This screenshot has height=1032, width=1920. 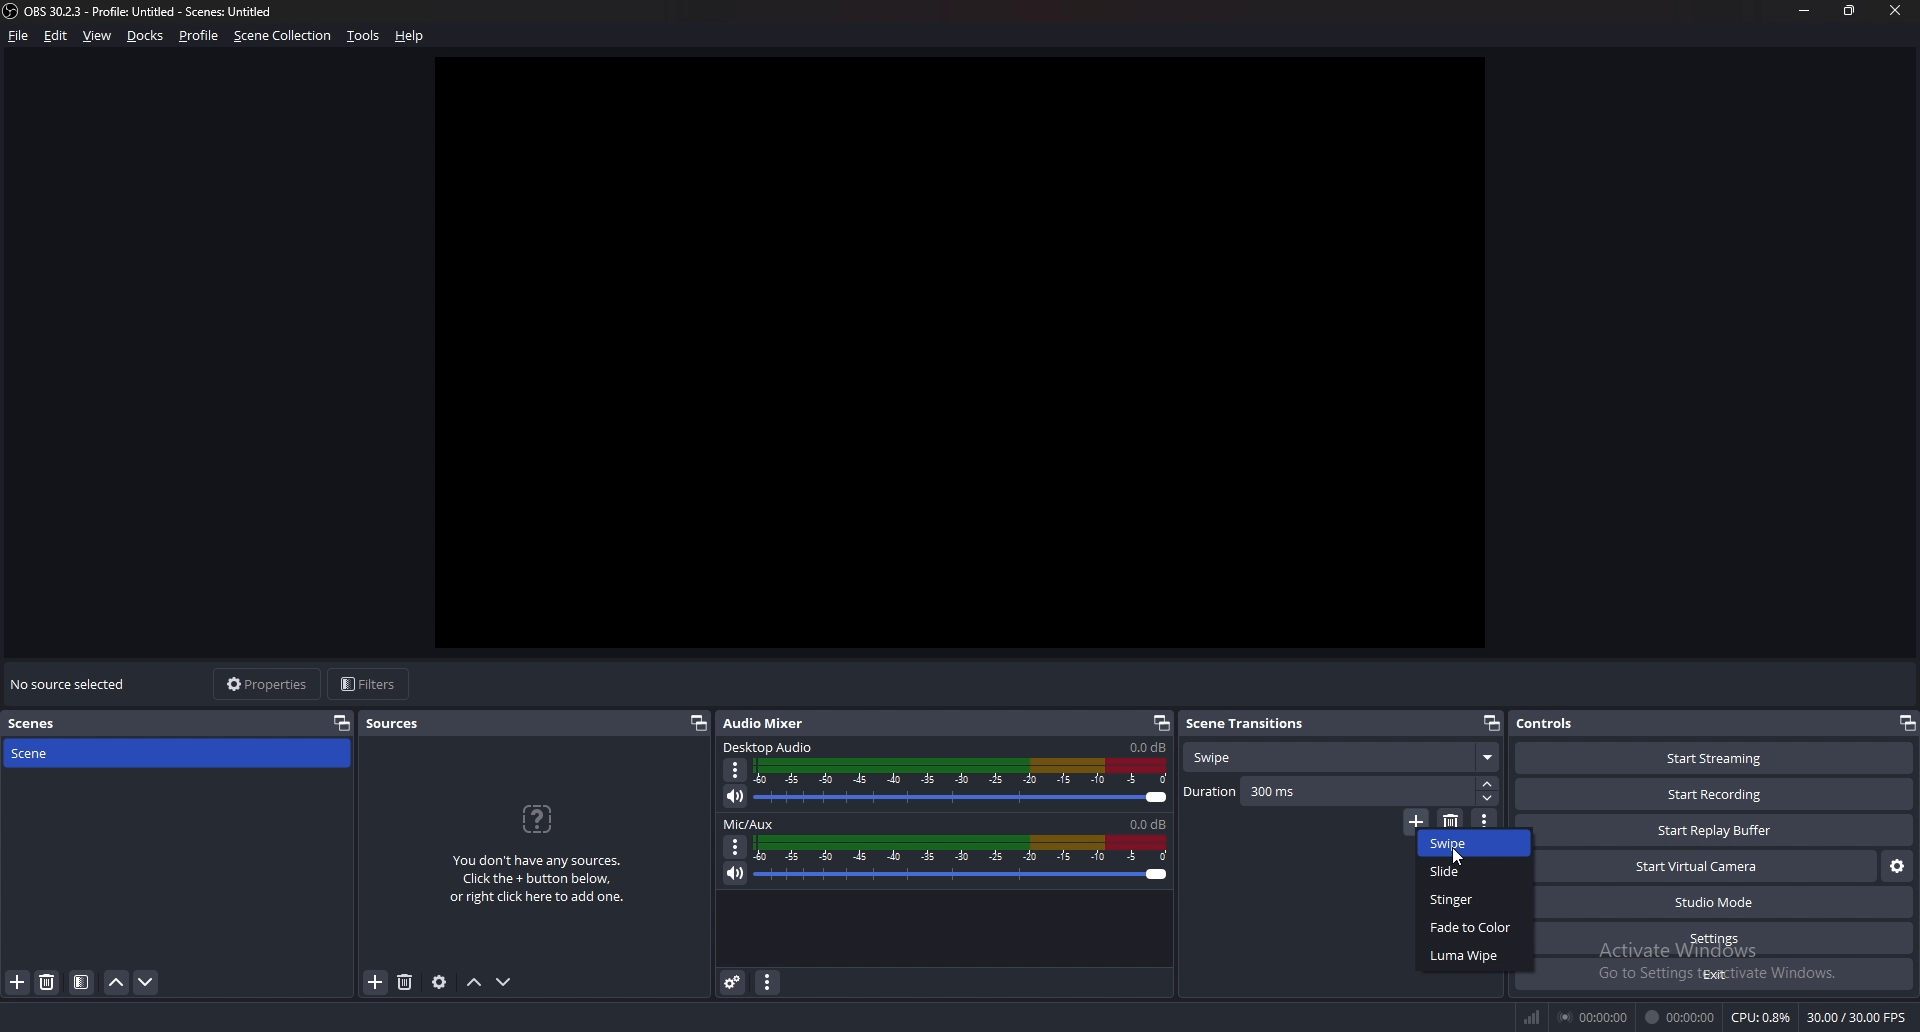 What do you see at coordinates (769, 724) in the screenshot?
I see `audio mixer` at bounding box center [769, 724].